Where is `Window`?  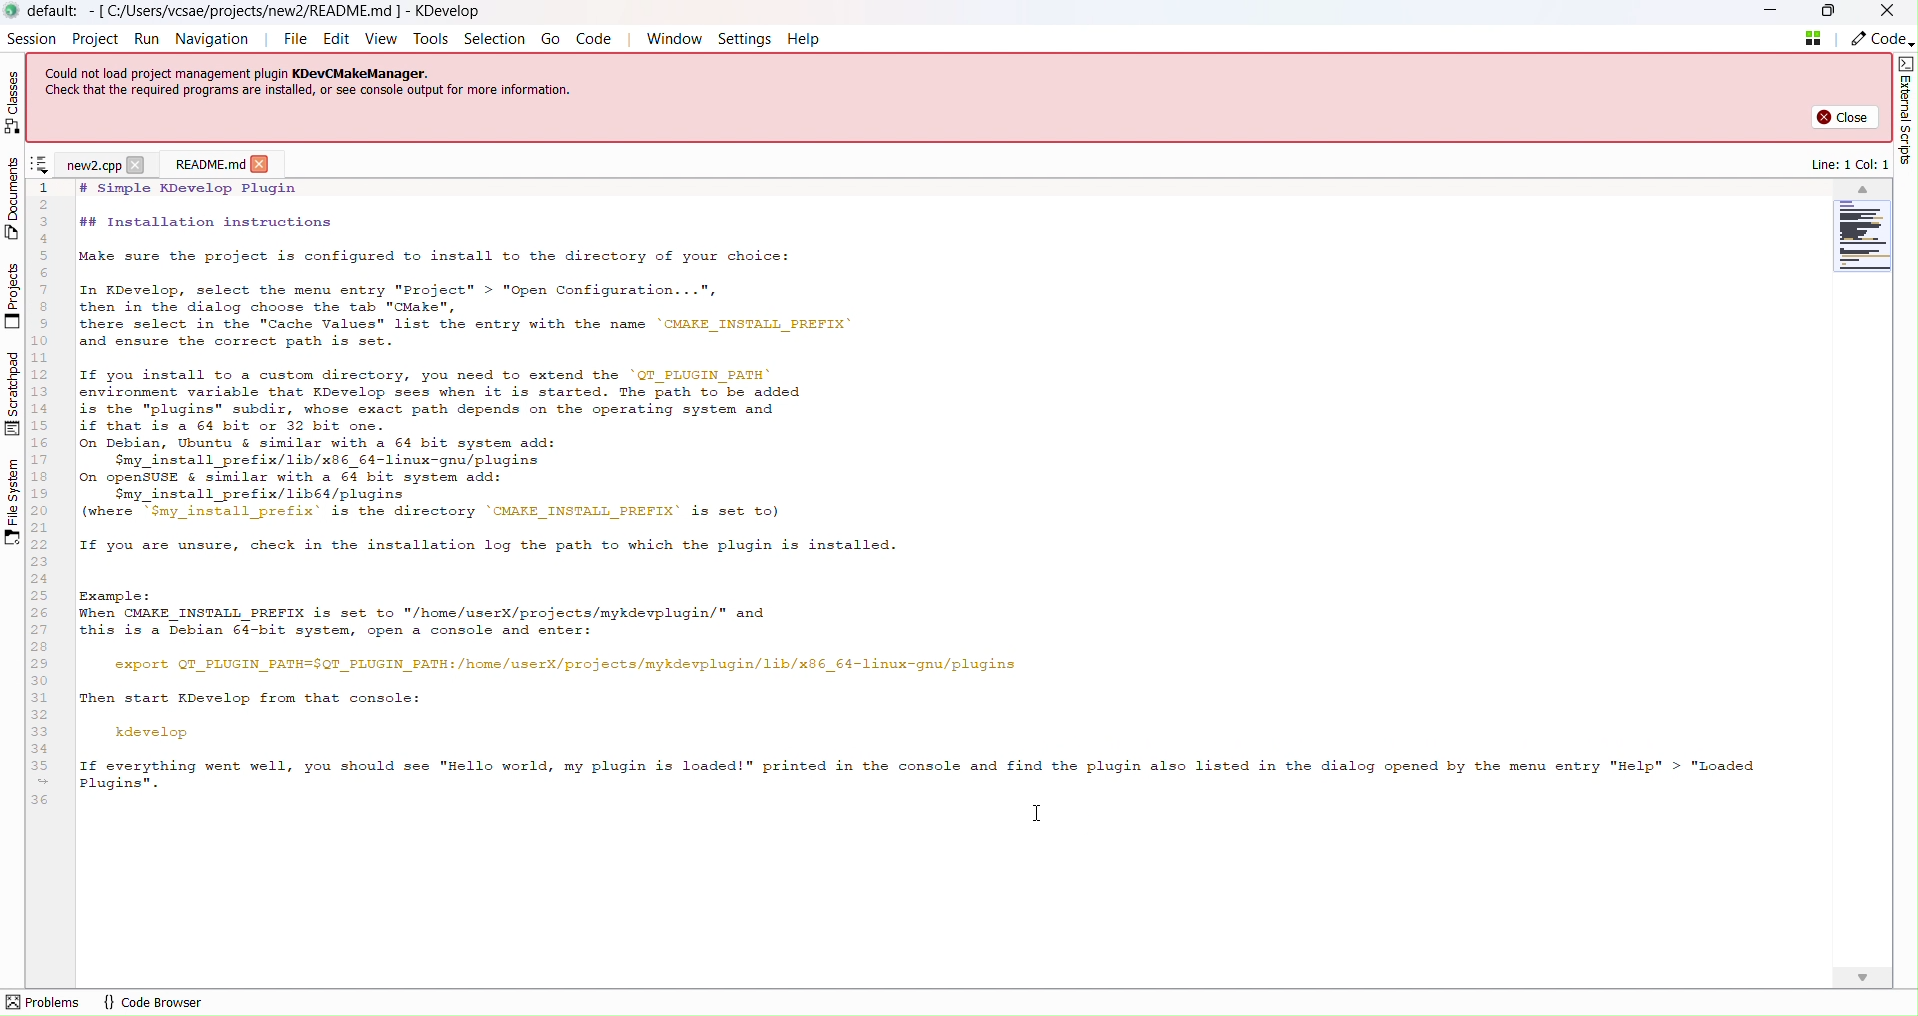 Window is located at coordinates (676, 38).